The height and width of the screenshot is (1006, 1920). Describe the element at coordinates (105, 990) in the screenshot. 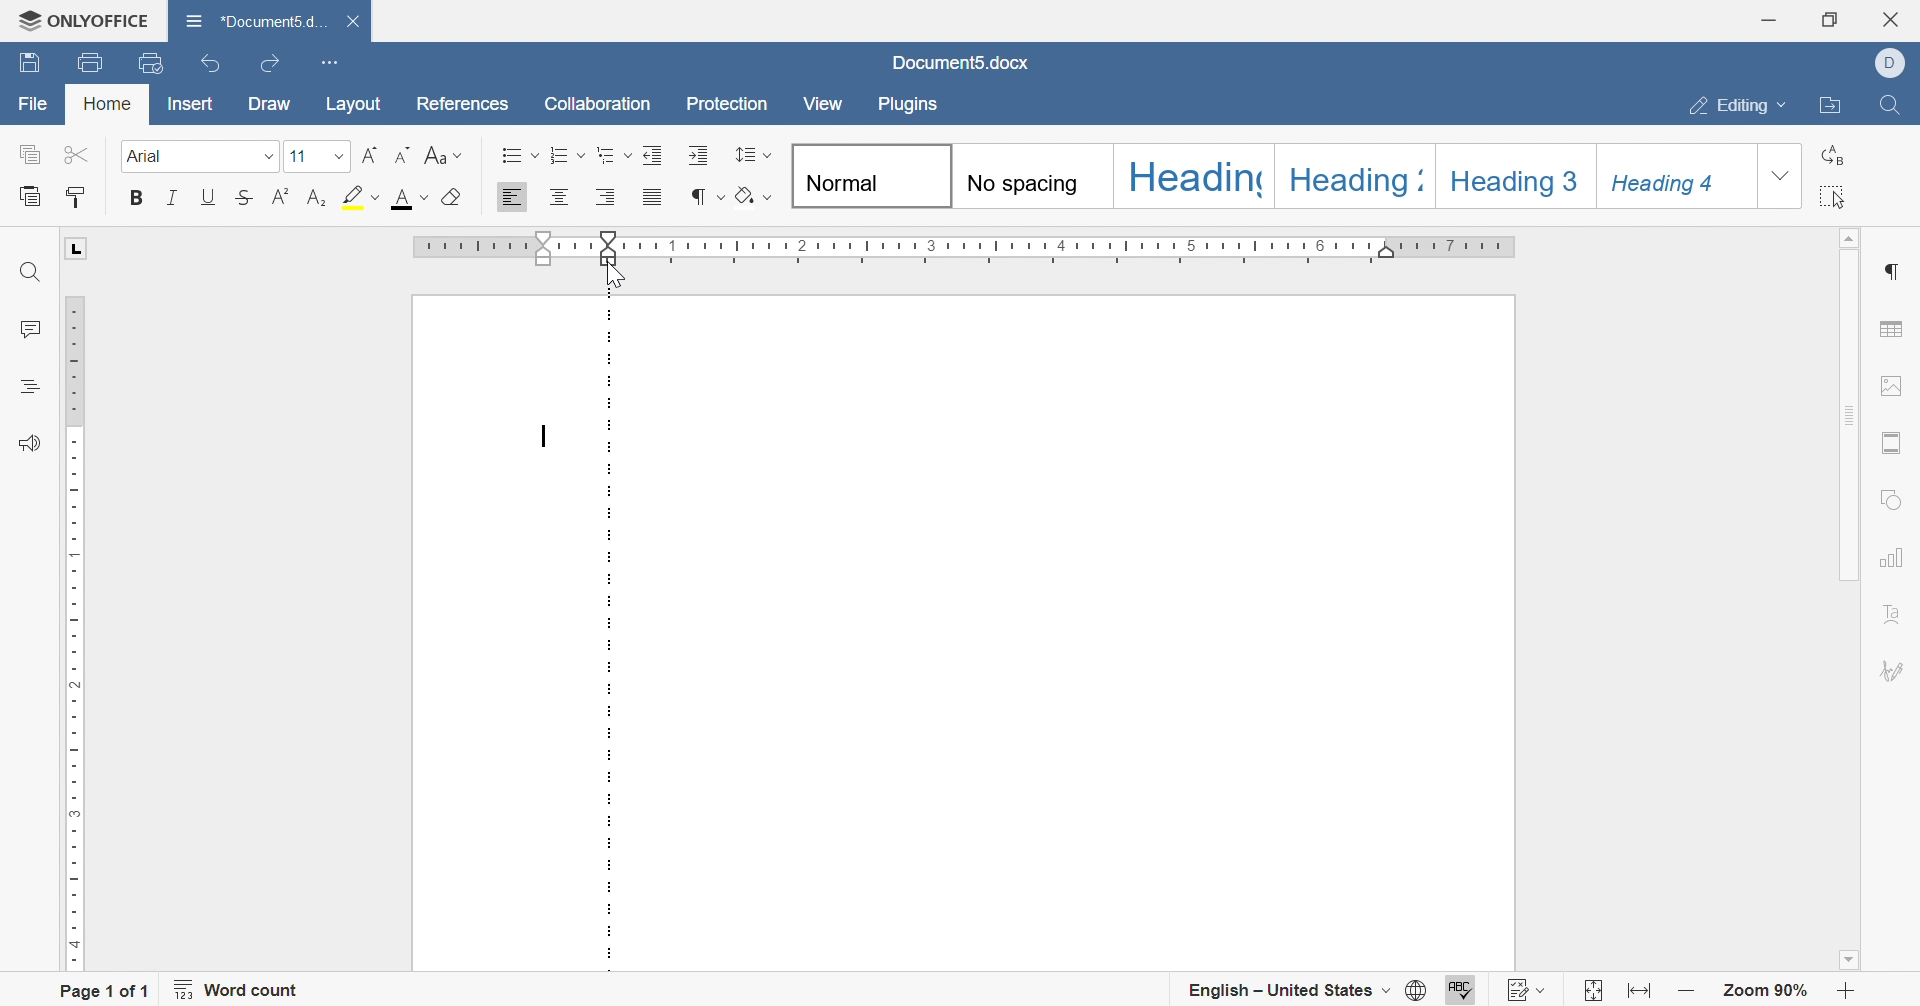

I see `page 1 of 1` at that location.